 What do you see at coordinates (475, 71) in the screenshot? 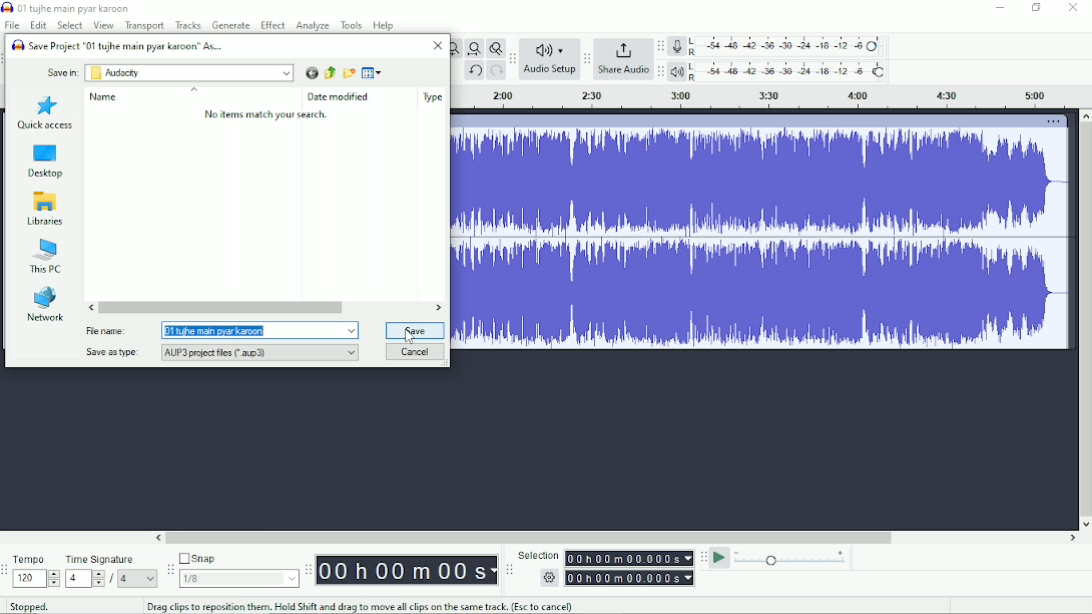
I see `Undo` at bounding box center [475, 71].